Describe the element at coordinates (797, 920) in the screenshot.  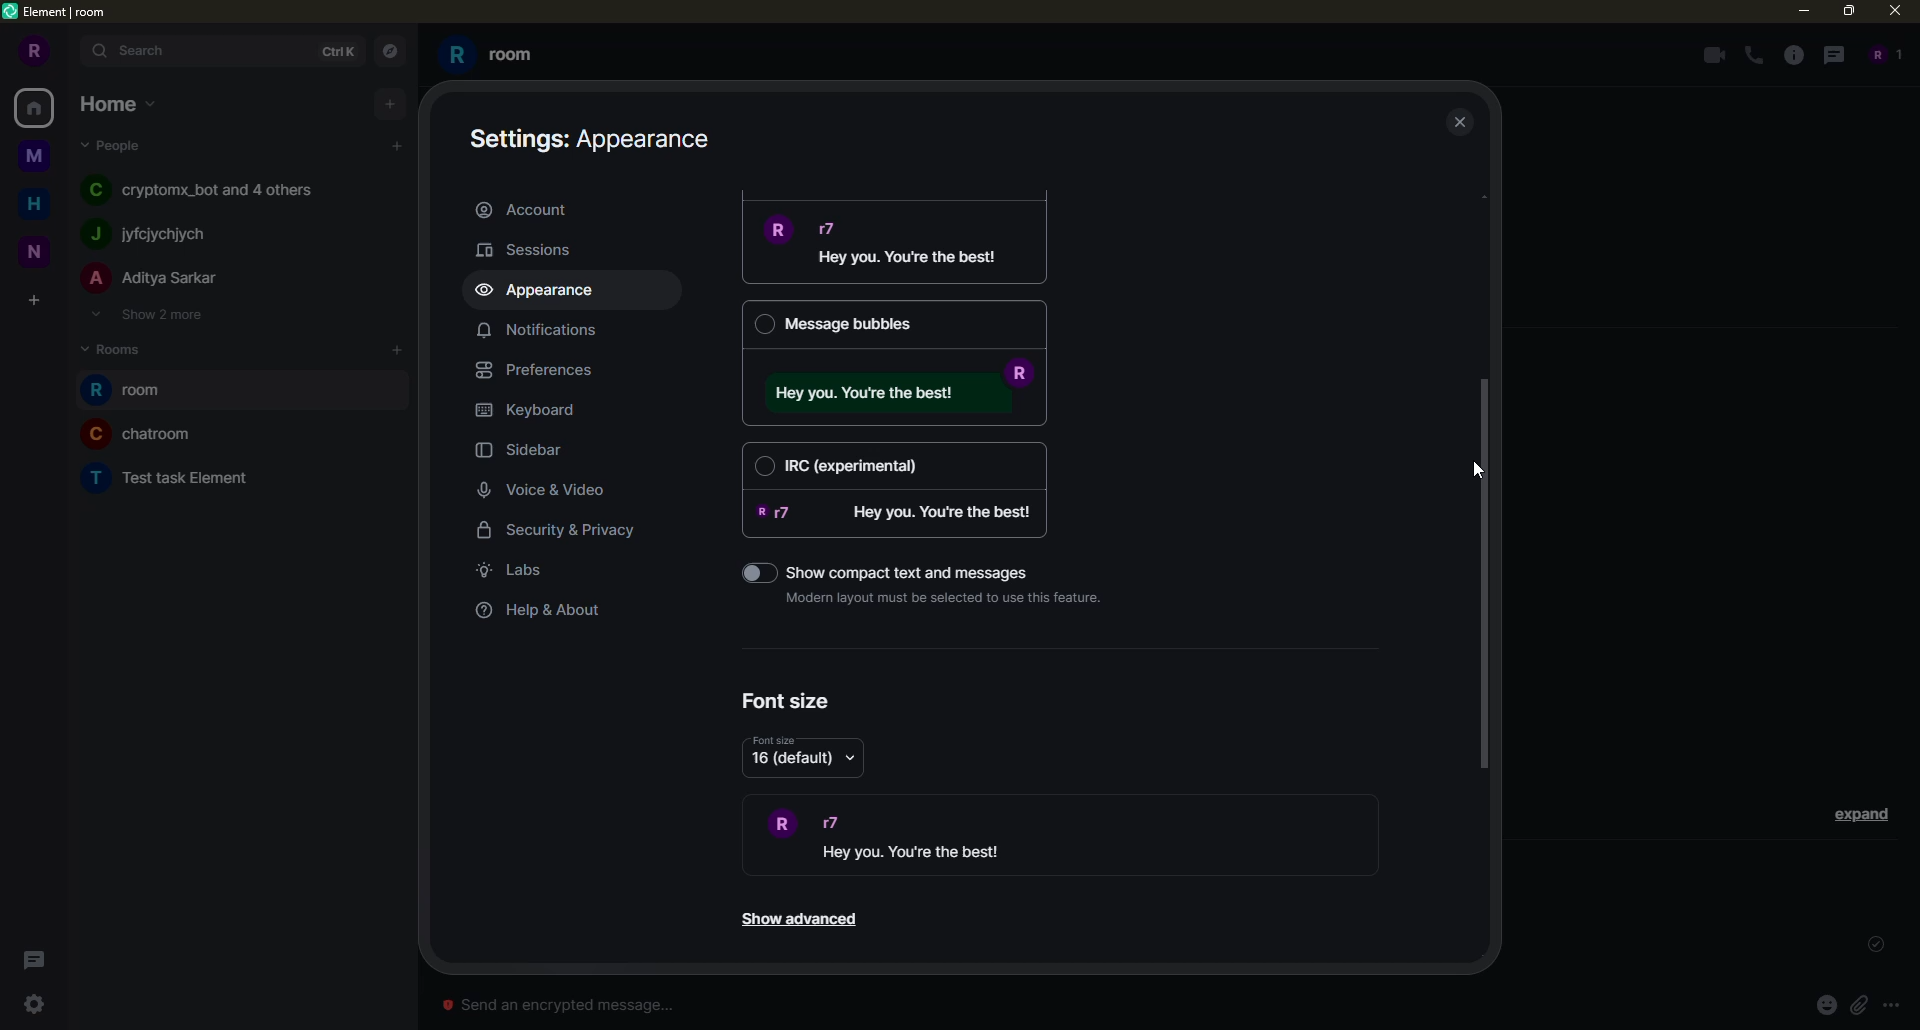
I see `show advanced` at that location.